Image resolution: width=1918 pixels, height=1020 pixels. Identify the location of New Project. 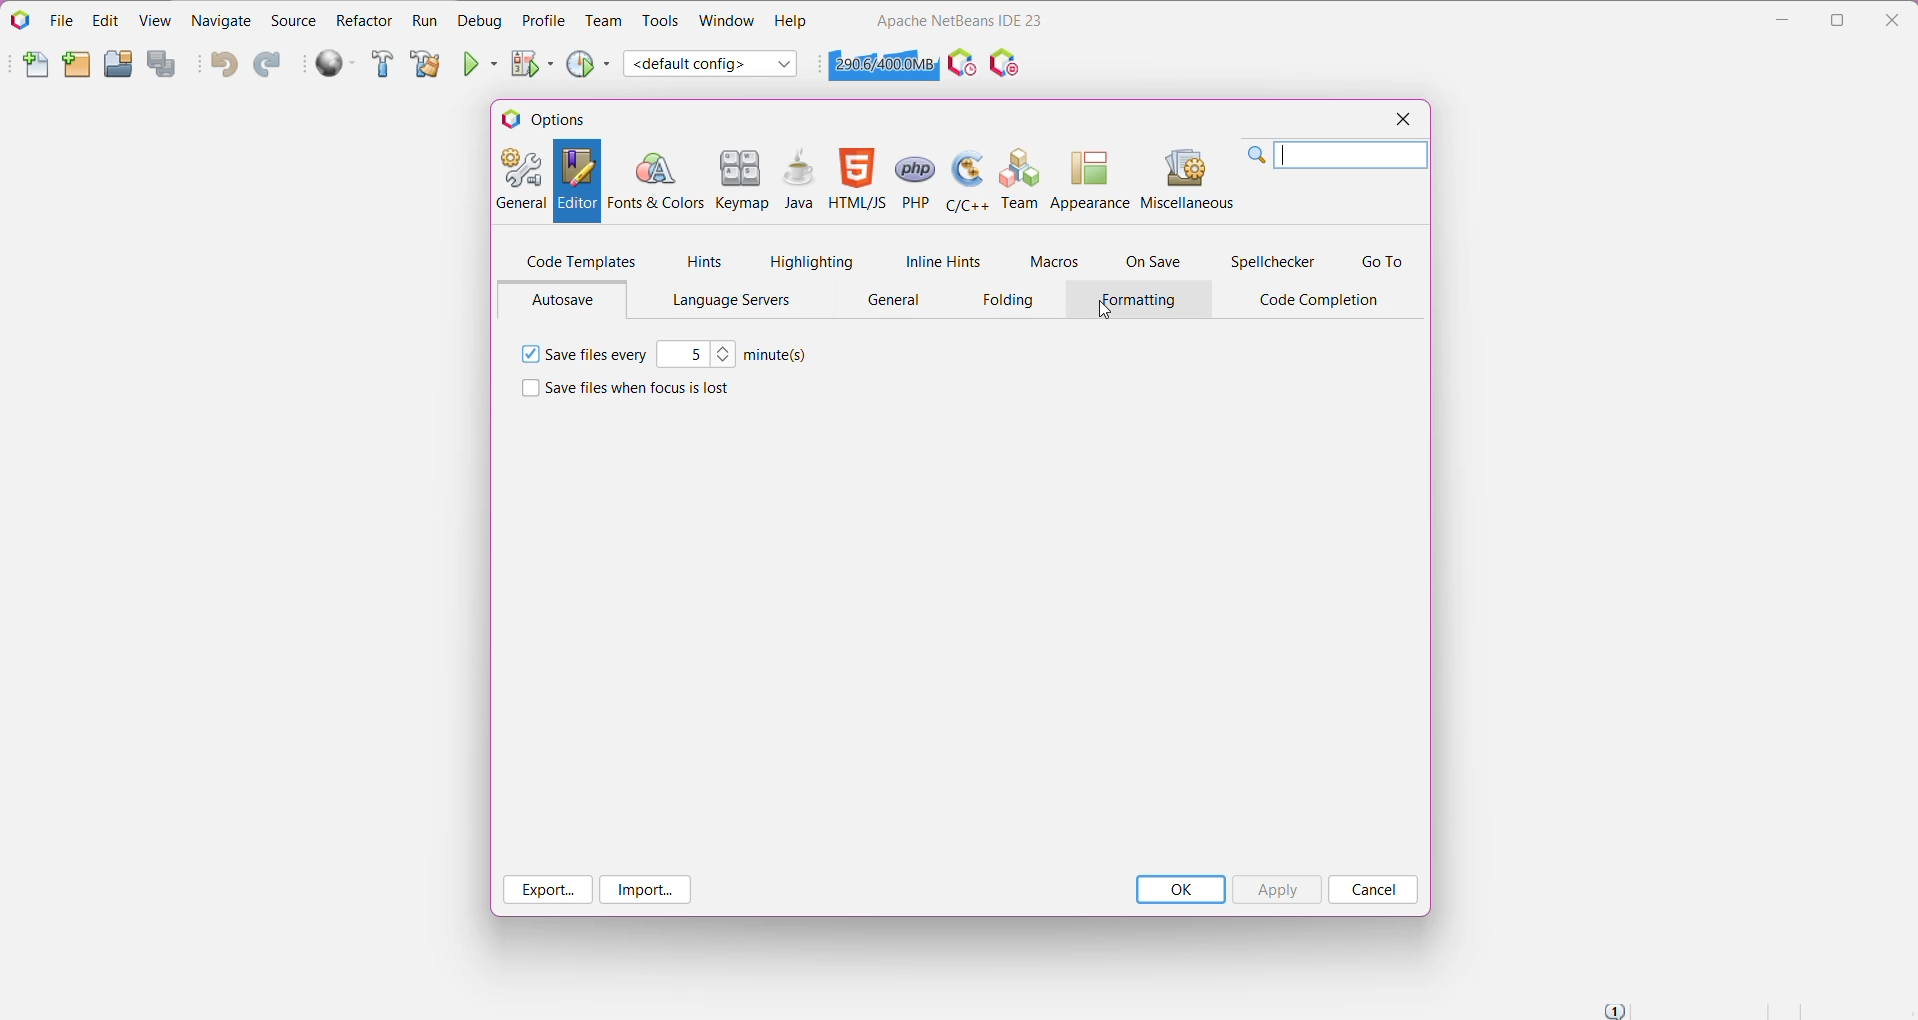
(76, 66).